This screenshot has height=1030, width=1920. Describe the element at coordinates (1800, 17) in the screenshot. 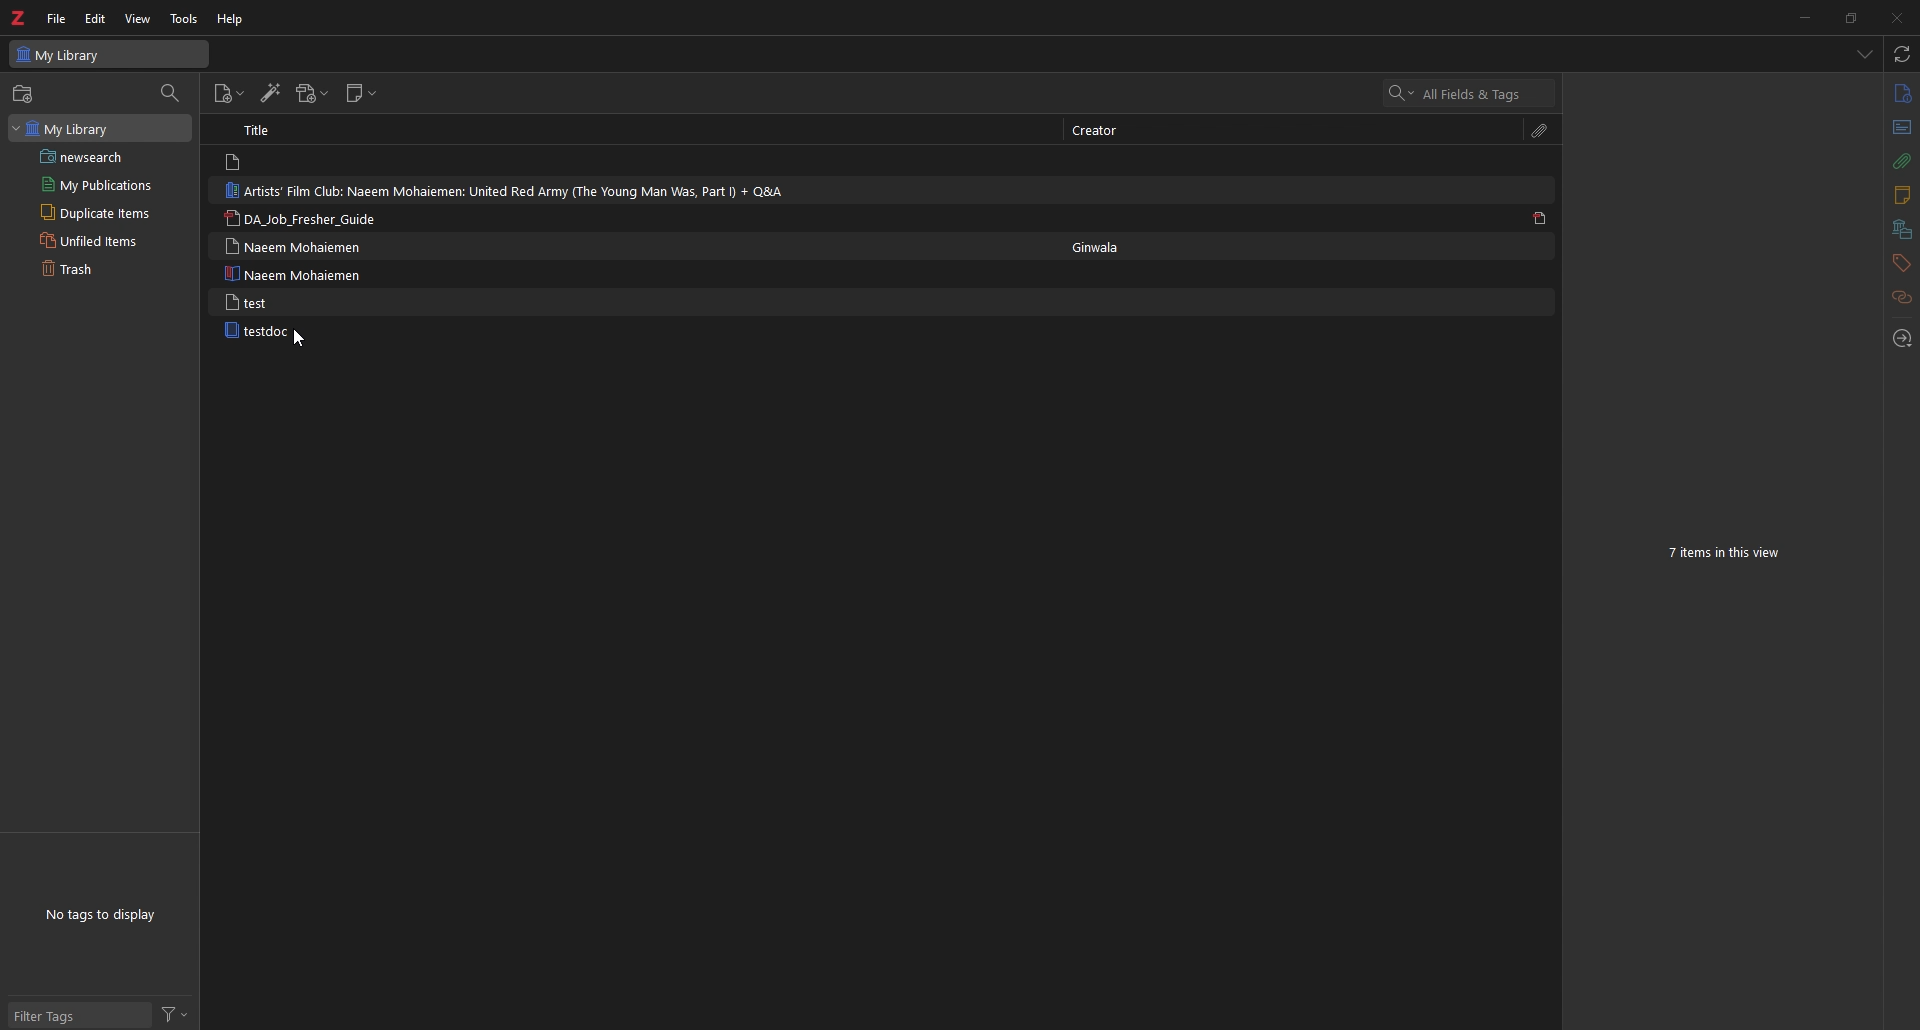

I see `minimize` at that location.